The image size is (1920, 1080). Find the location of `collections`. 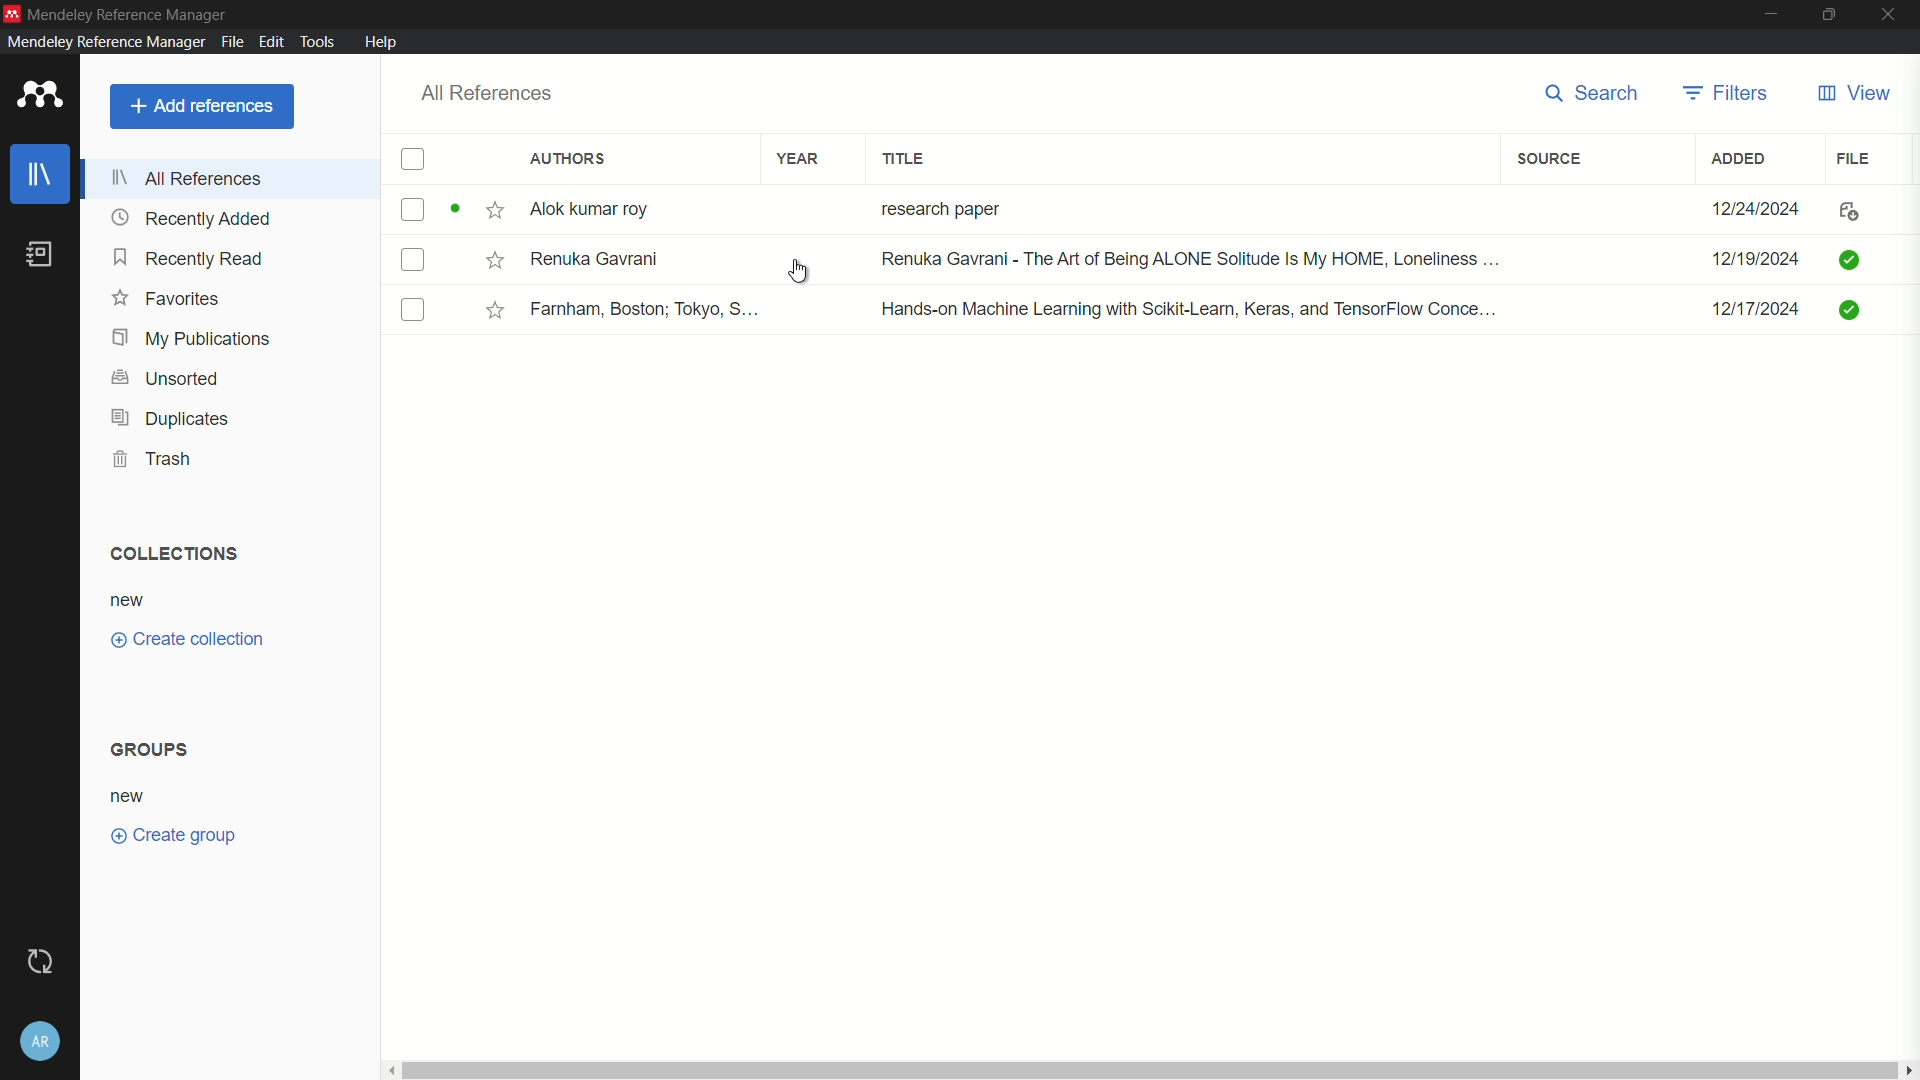

collections is located at coordinates (173, 555).